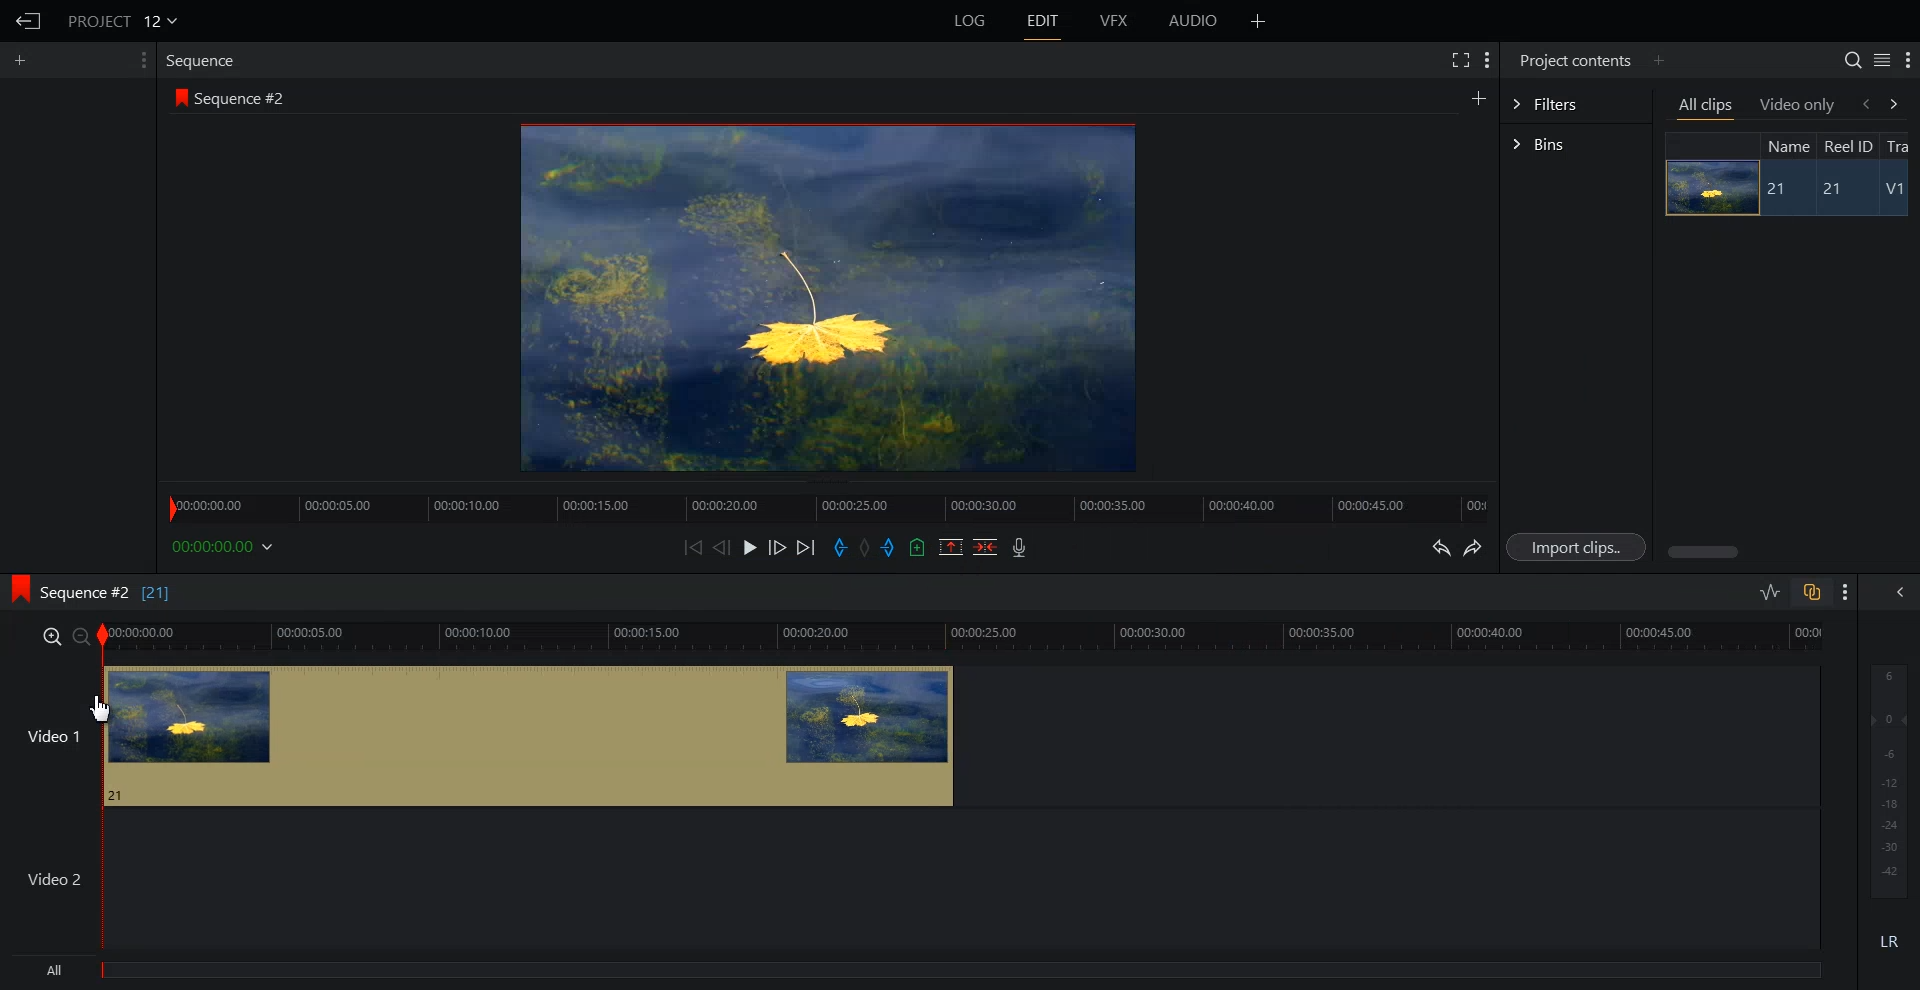 This screenshot has height=990, width=1920. I want to click on All clips, so click(1707, 107).